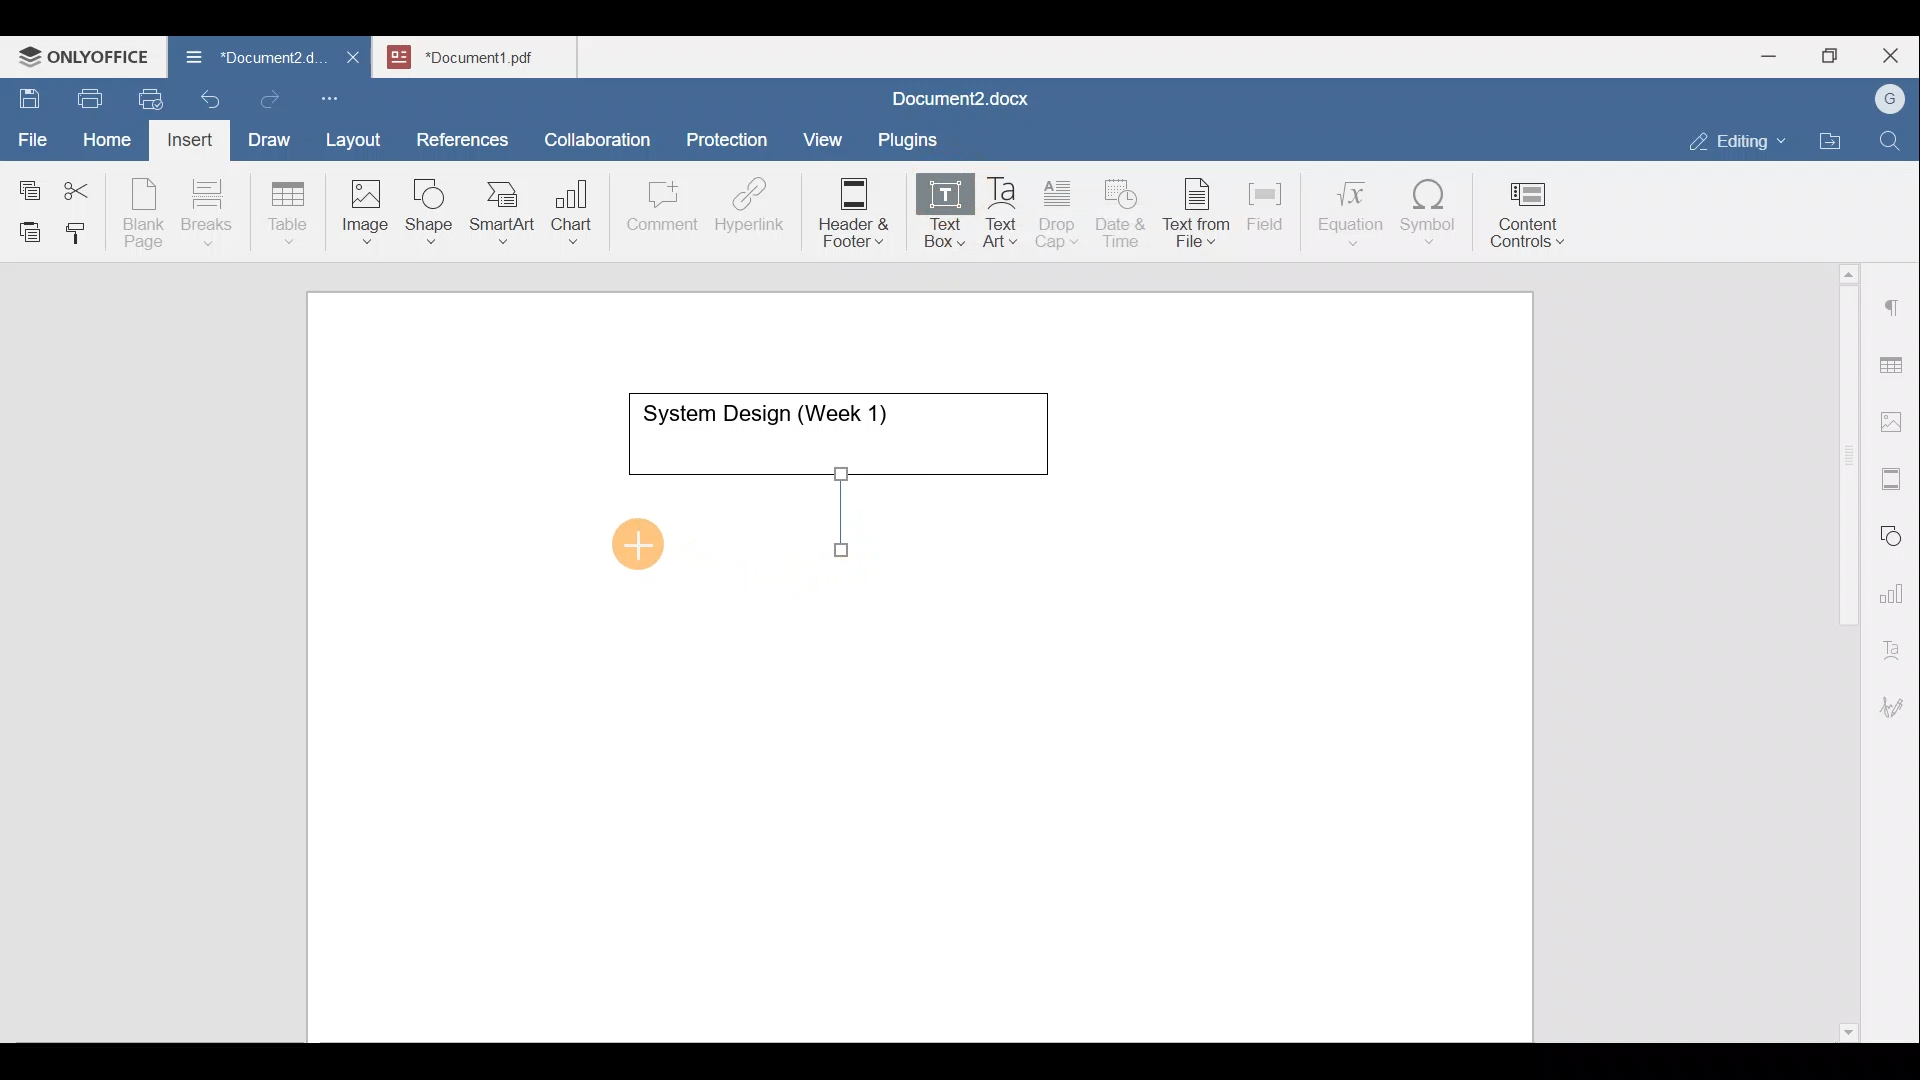 Image resolution: width=1920 pixels, height=1080 pixels. What do you see at coordinates (1122, 210) in the screenshot?
I see `Date & time` at bounding box center [1122, 210].